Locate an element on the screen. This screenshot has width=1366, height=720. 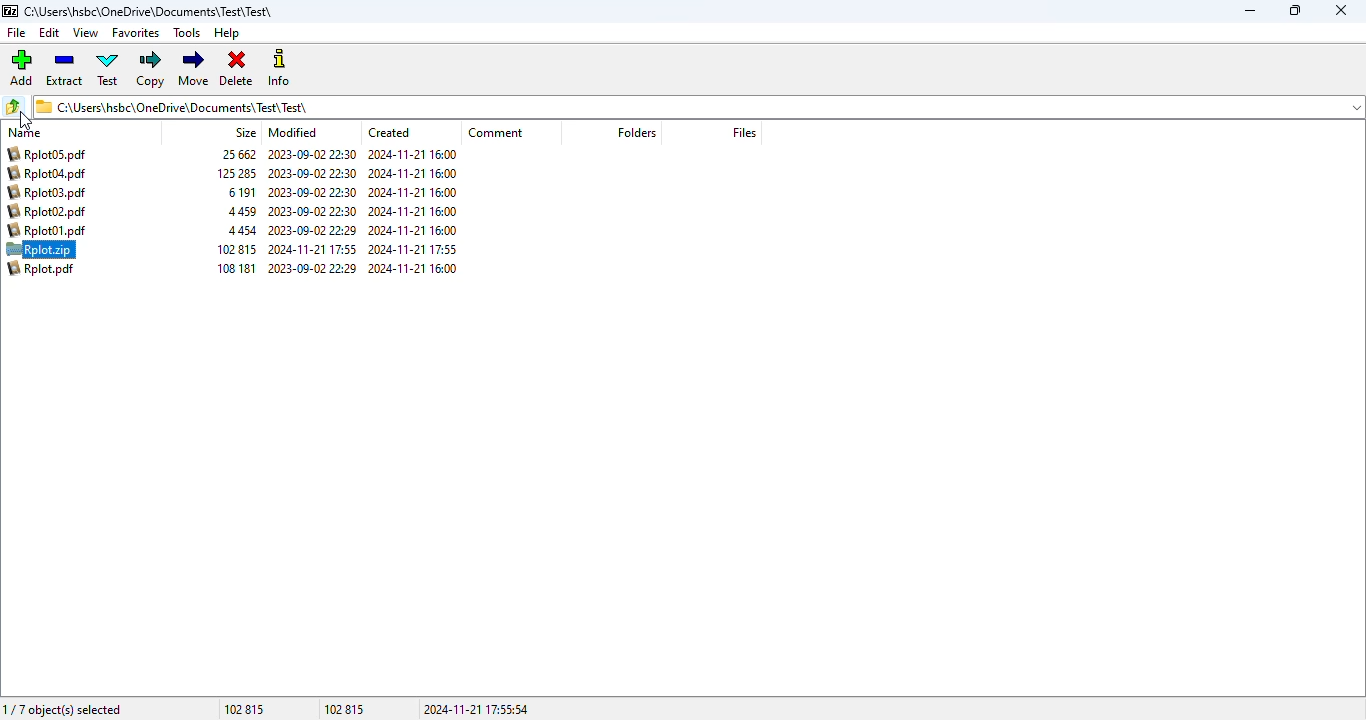
Rplot03.pdf is located at coordinates (46, 192).